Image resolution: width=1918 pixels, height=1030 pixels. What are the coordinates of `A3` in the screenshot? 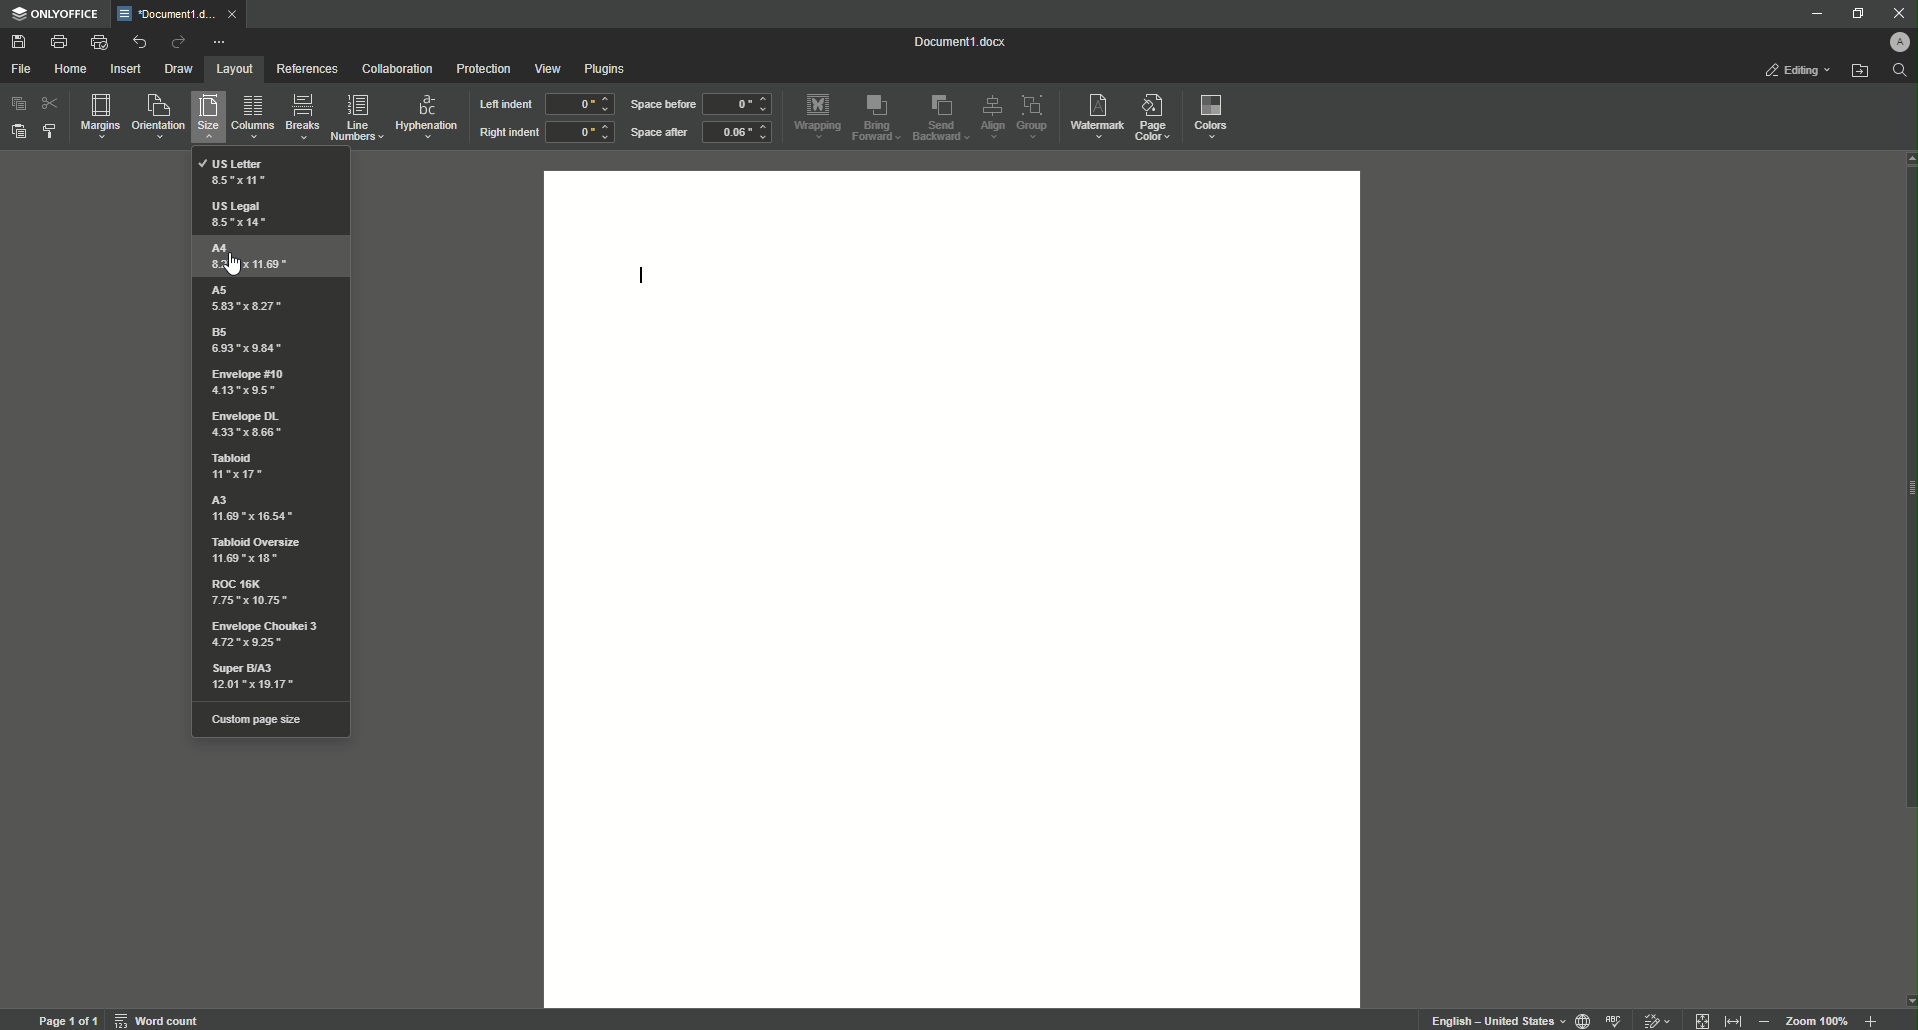 It's located at (250, 508).